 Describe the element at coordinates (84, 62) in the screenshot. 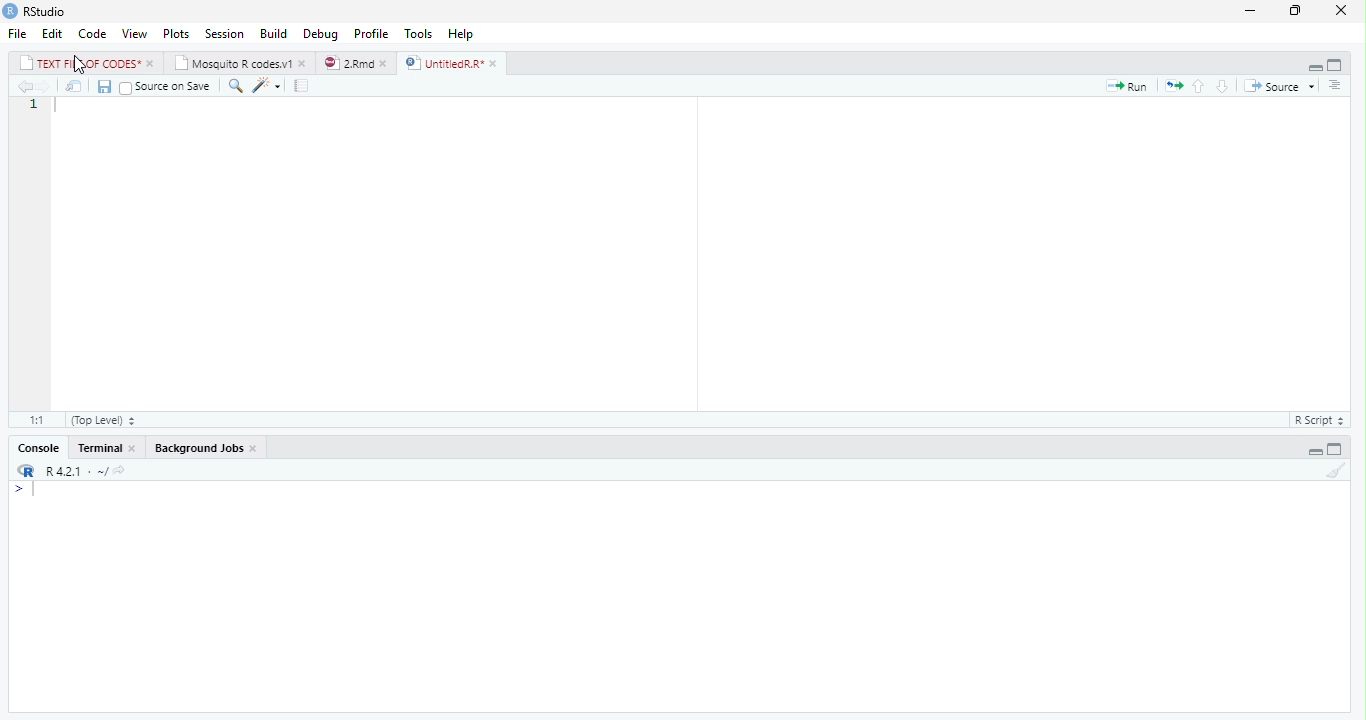

I see `TEXT FILE OF CODES*` at that location.